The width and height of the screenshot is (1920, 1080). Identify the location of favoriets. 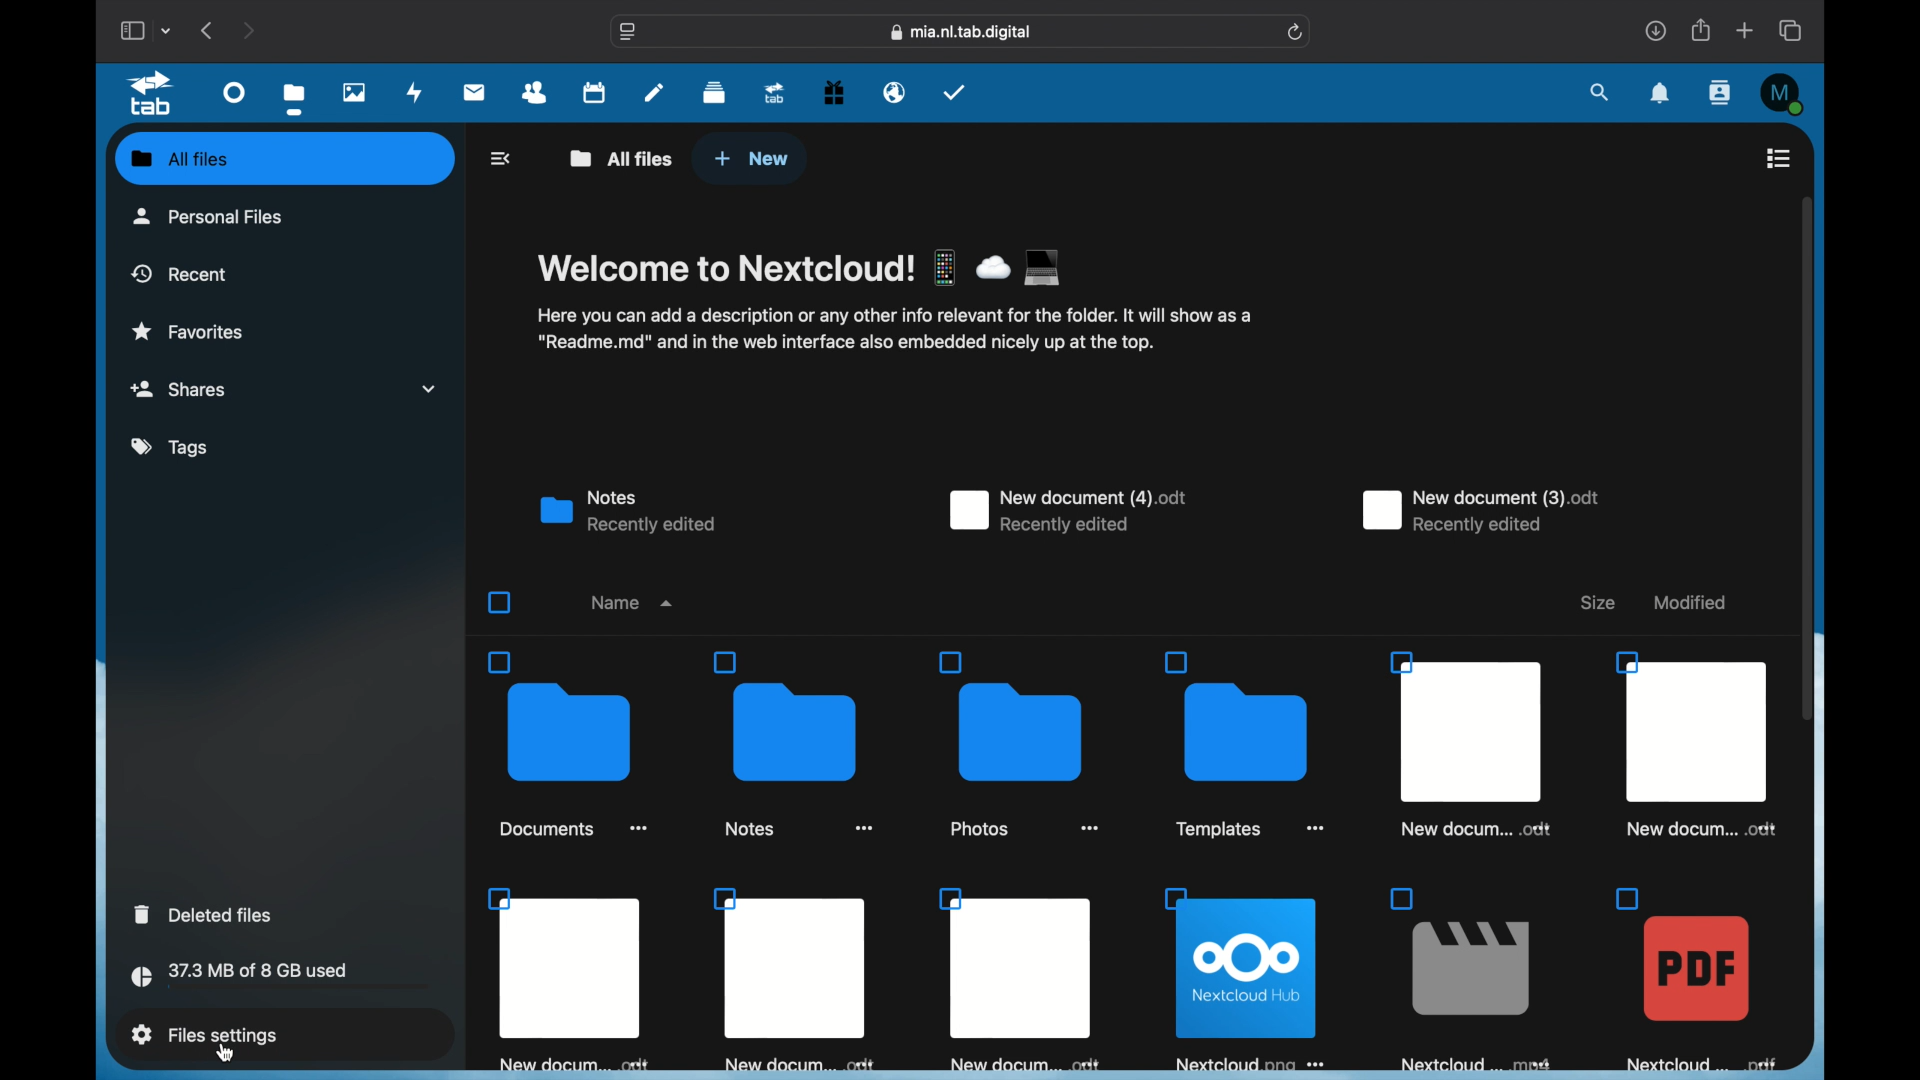
(190, 330).